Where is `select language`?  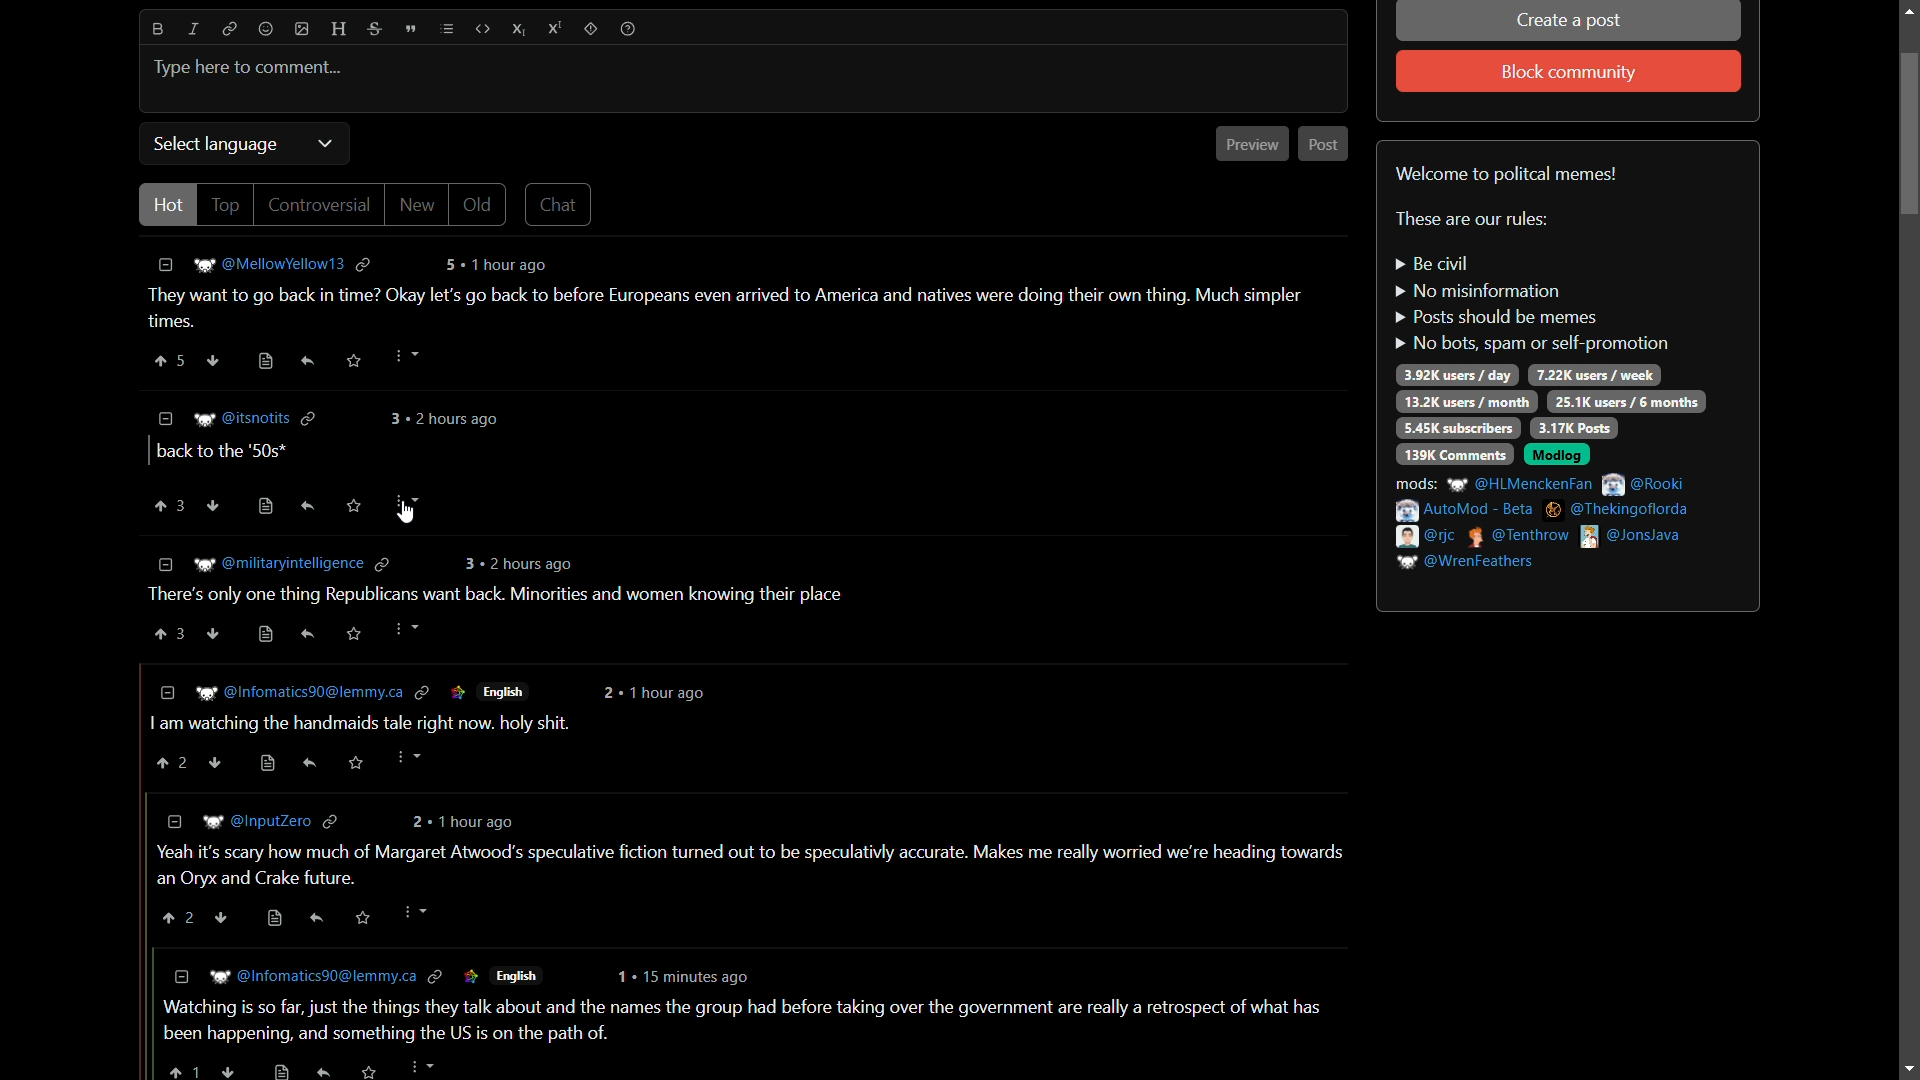 select language is located at coordinates (213, 145).